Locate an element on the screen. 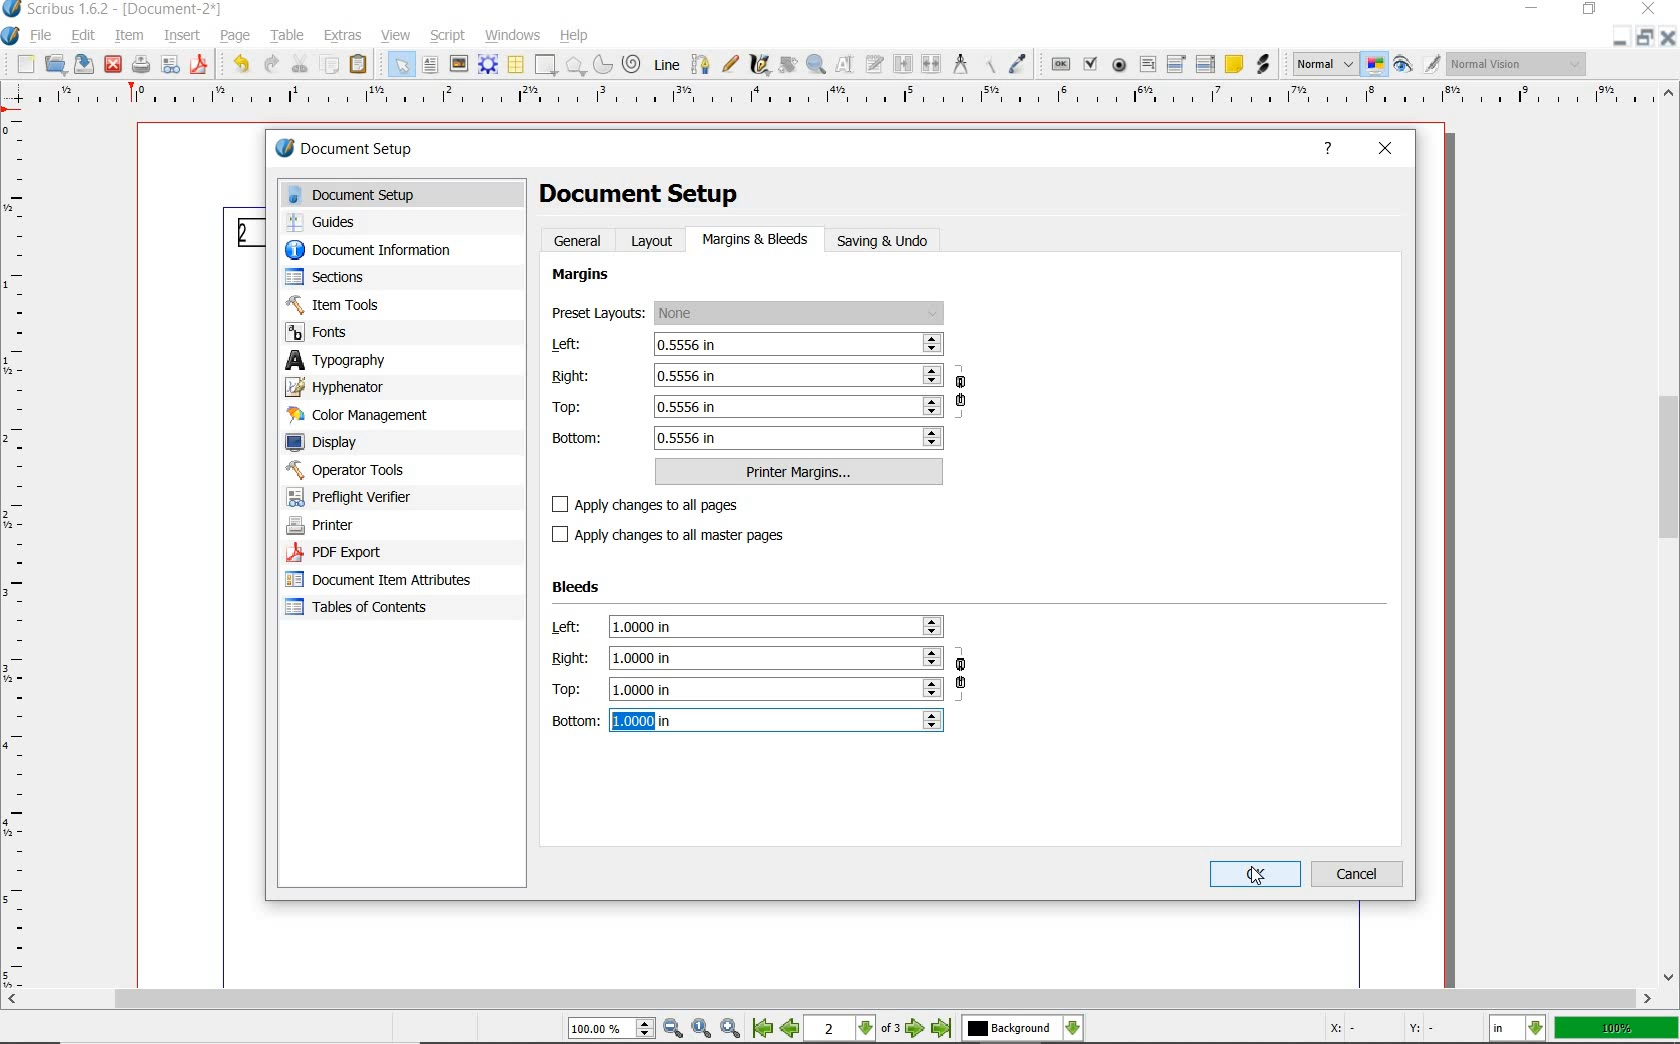 This screenshot has width=1680, height=1044. pdf check box is located at coordinates (1092, 66).